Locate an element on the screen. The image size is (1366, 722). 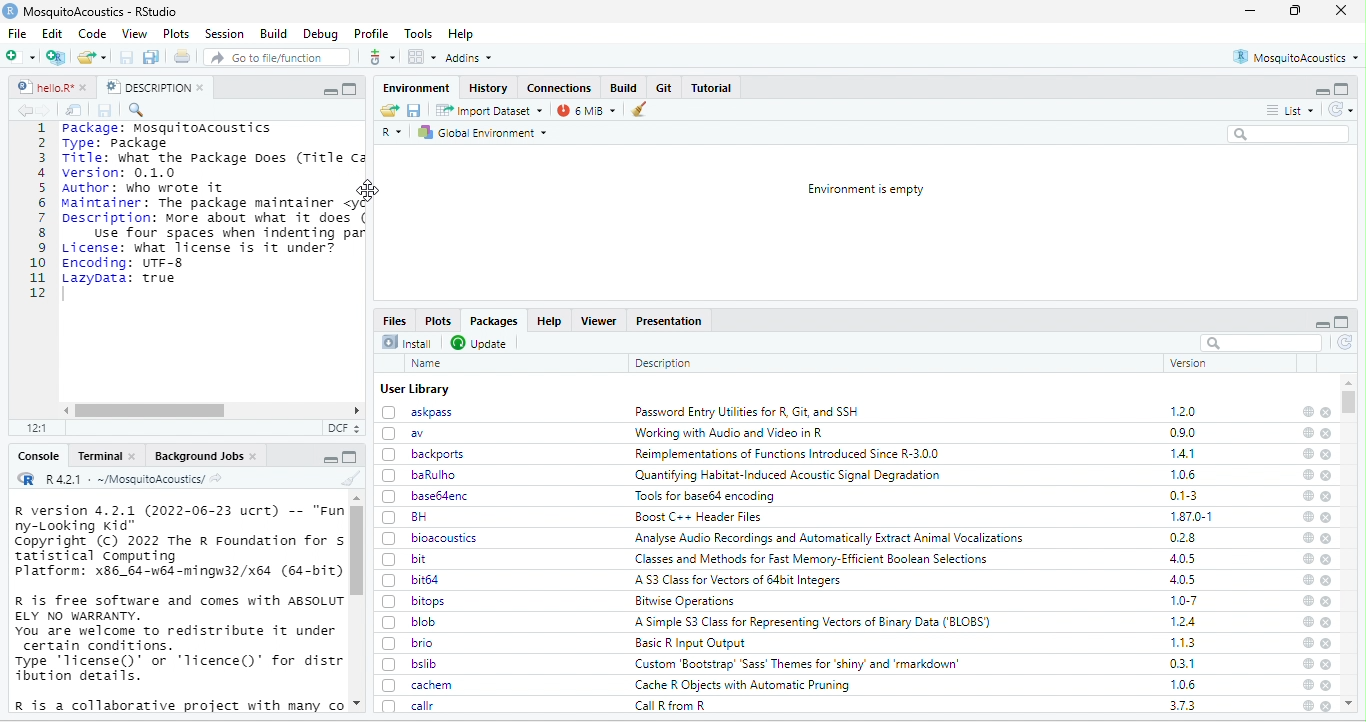
close is located at coordinates (1326, 664).